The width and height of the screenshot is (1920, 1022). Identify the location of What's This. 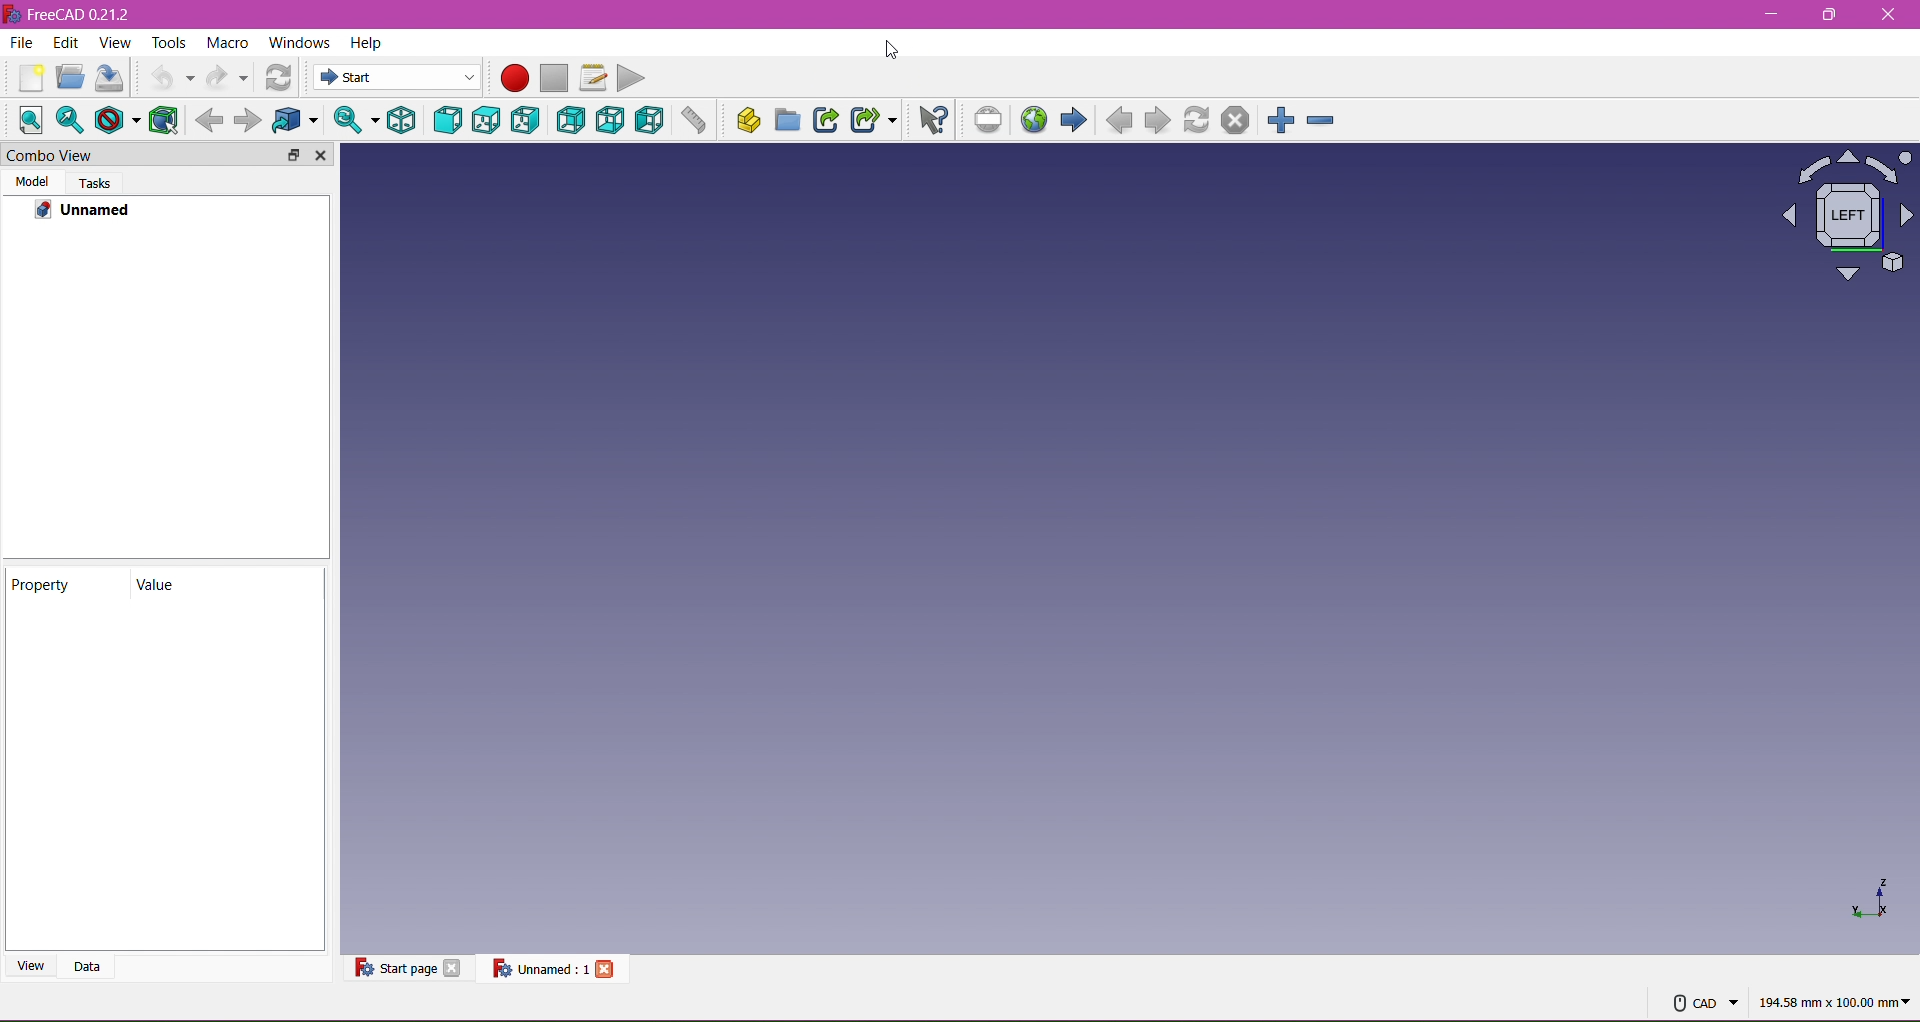
(932, 121).